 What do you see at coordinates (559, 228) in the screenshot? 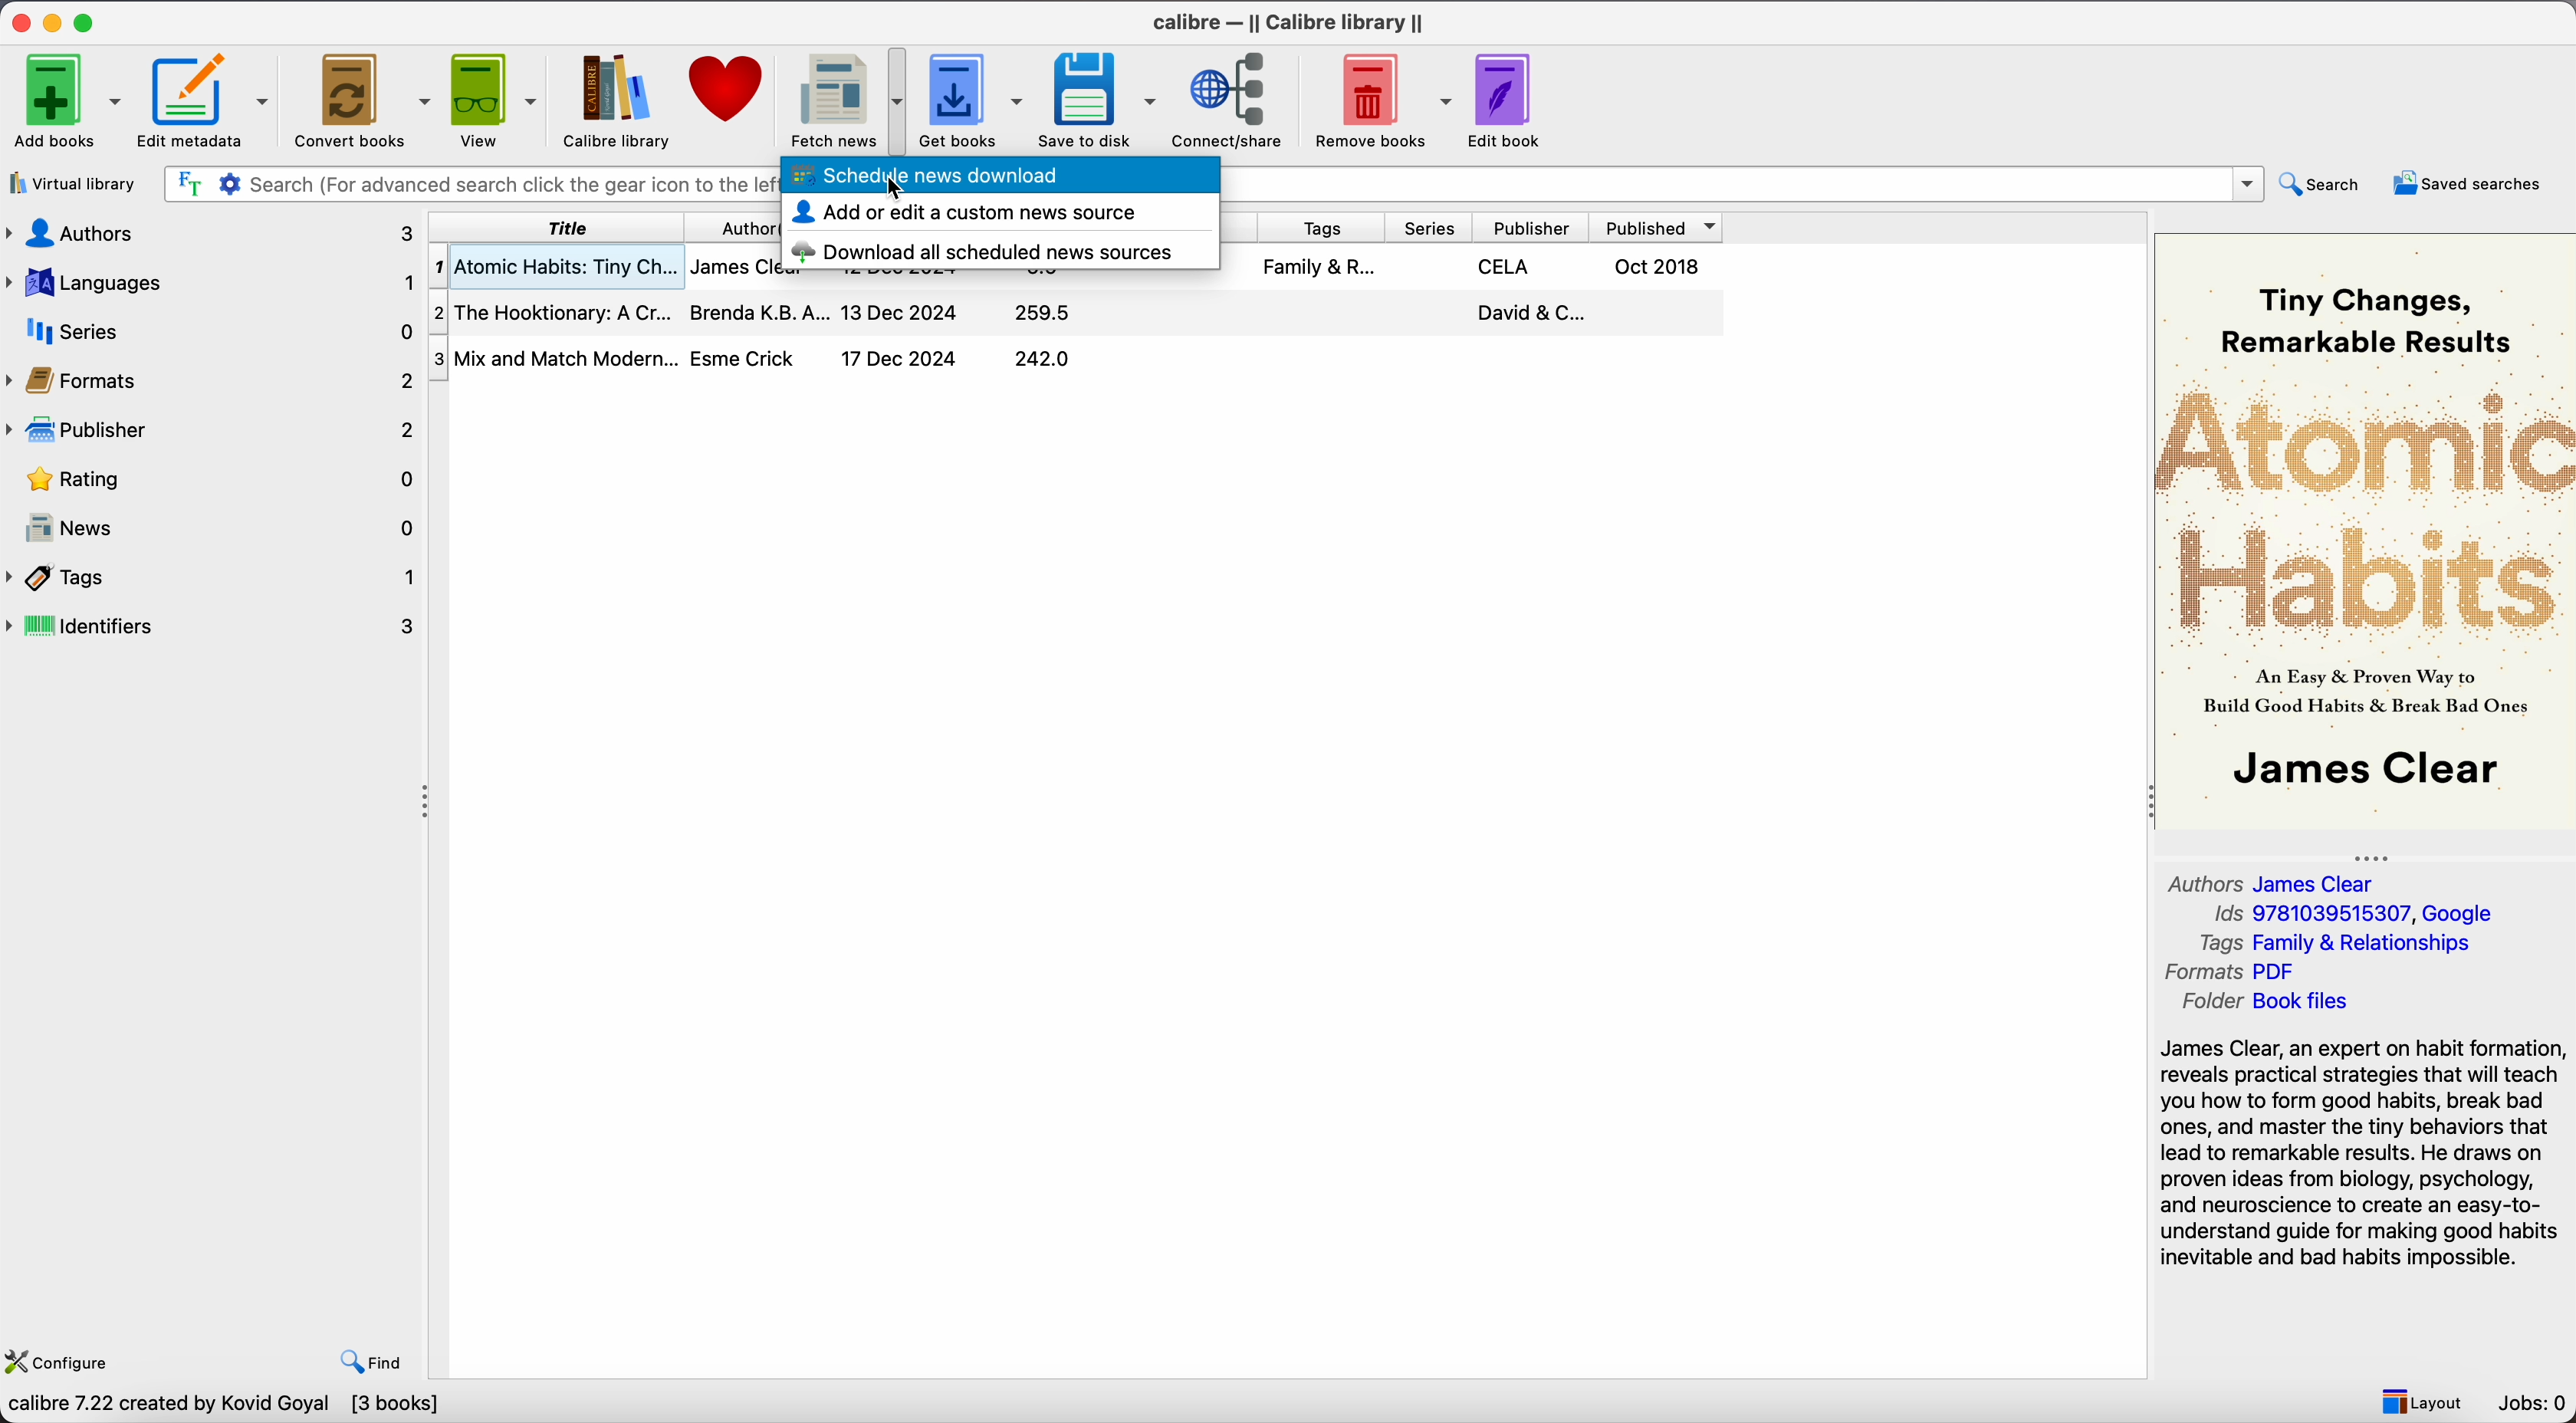
I see `title` at bounding box center [559, 228].